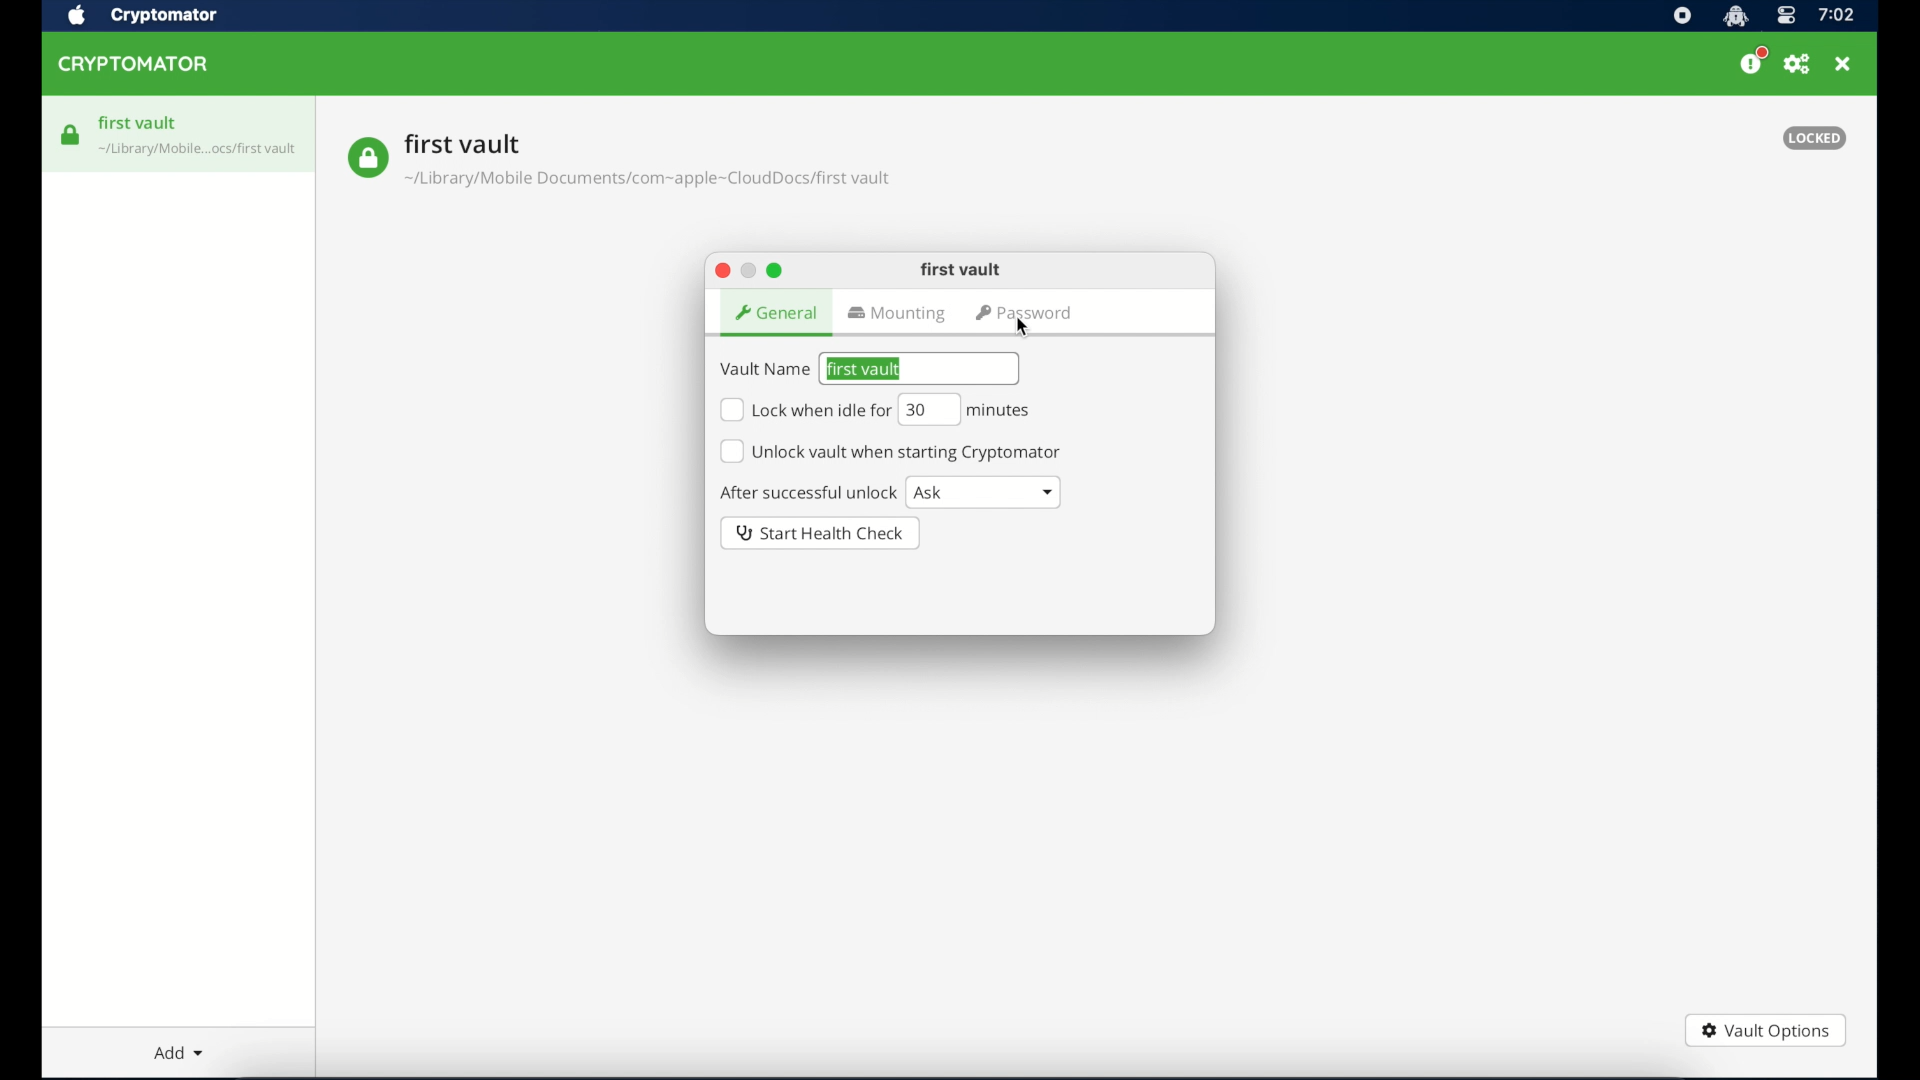  What do you see at coordinates (1753, 61) in the screenshot?
I see `please consider donating` at bounding box center [1753, 61].